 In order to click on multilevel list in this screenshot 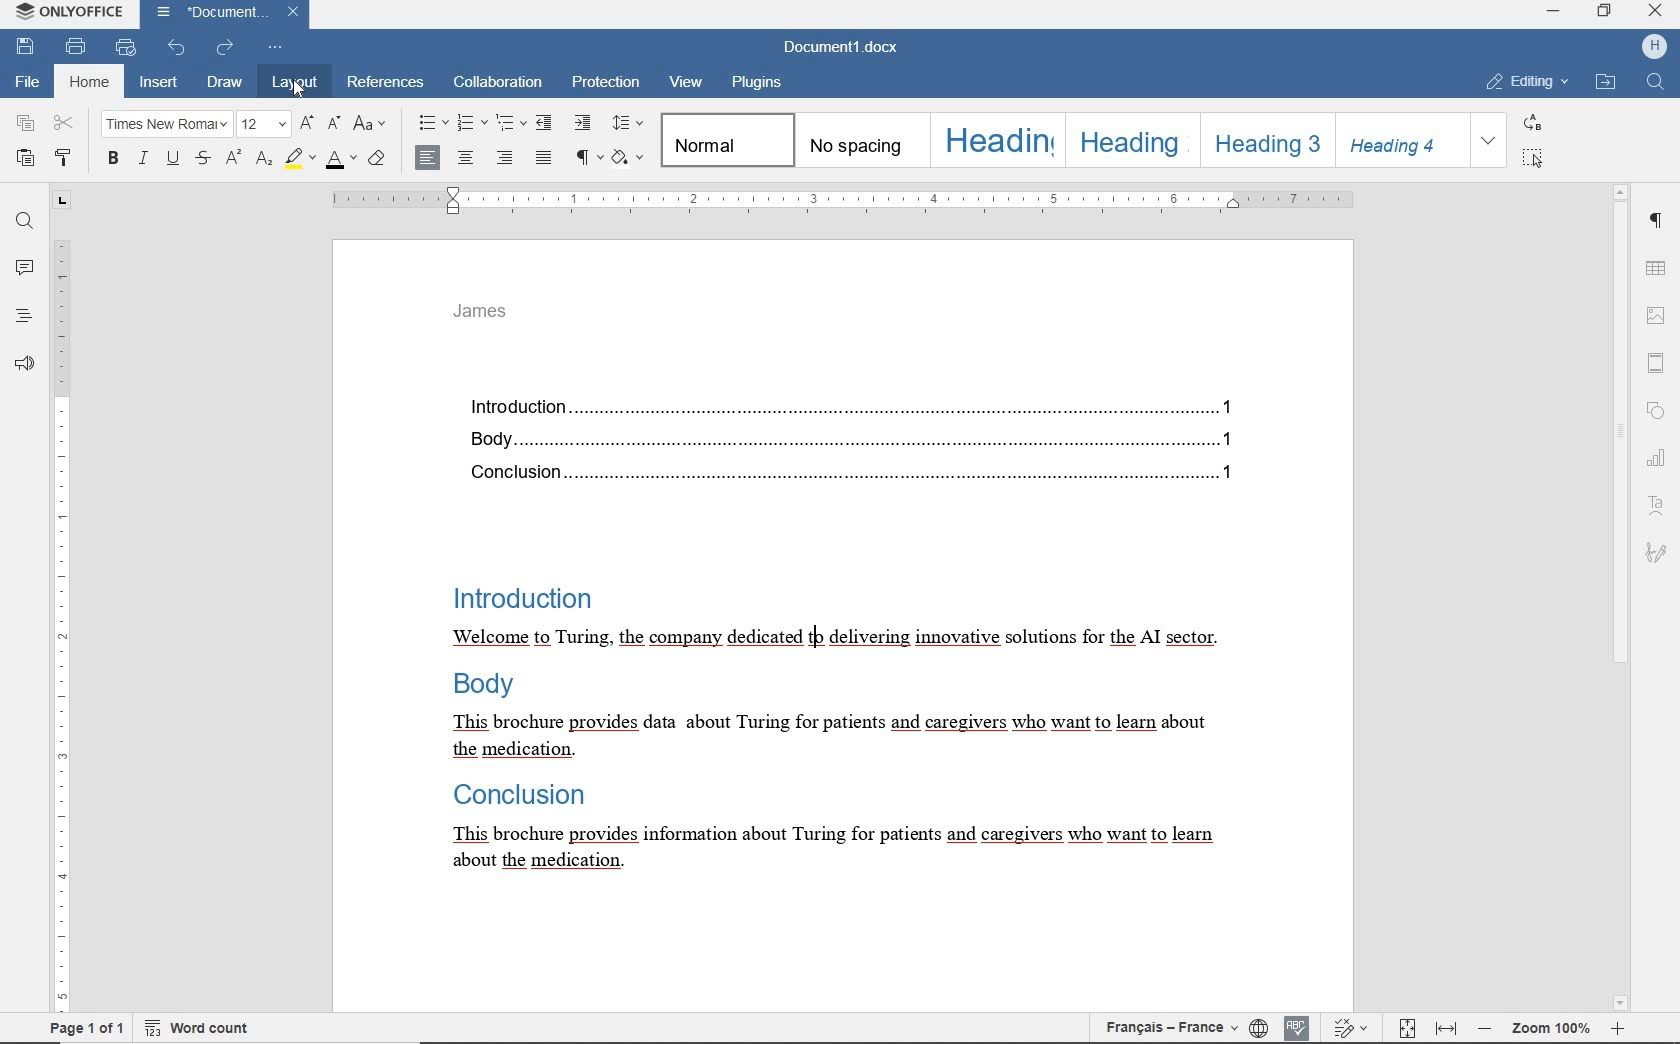, I will do `click(512, 124)`.